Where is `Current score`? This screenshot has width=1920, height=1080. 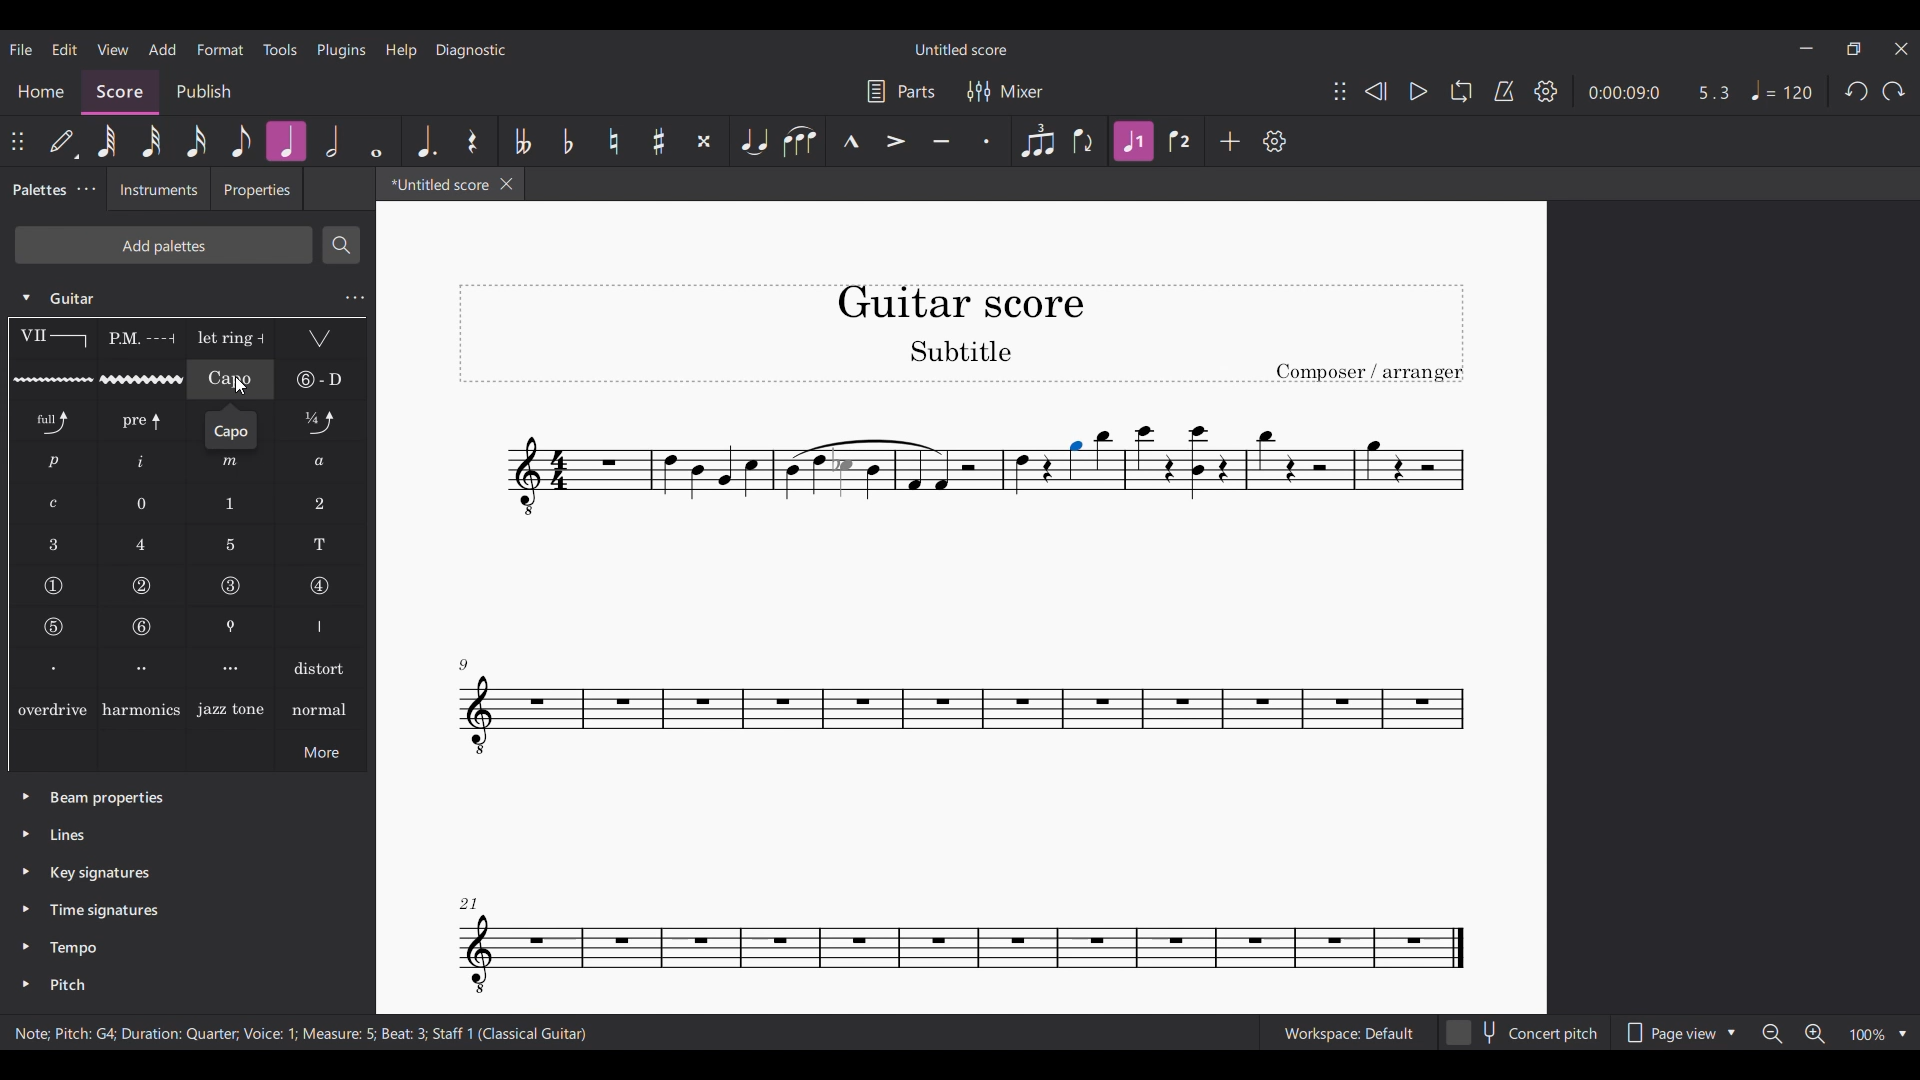 Current score is located at coordinates (966, 609).